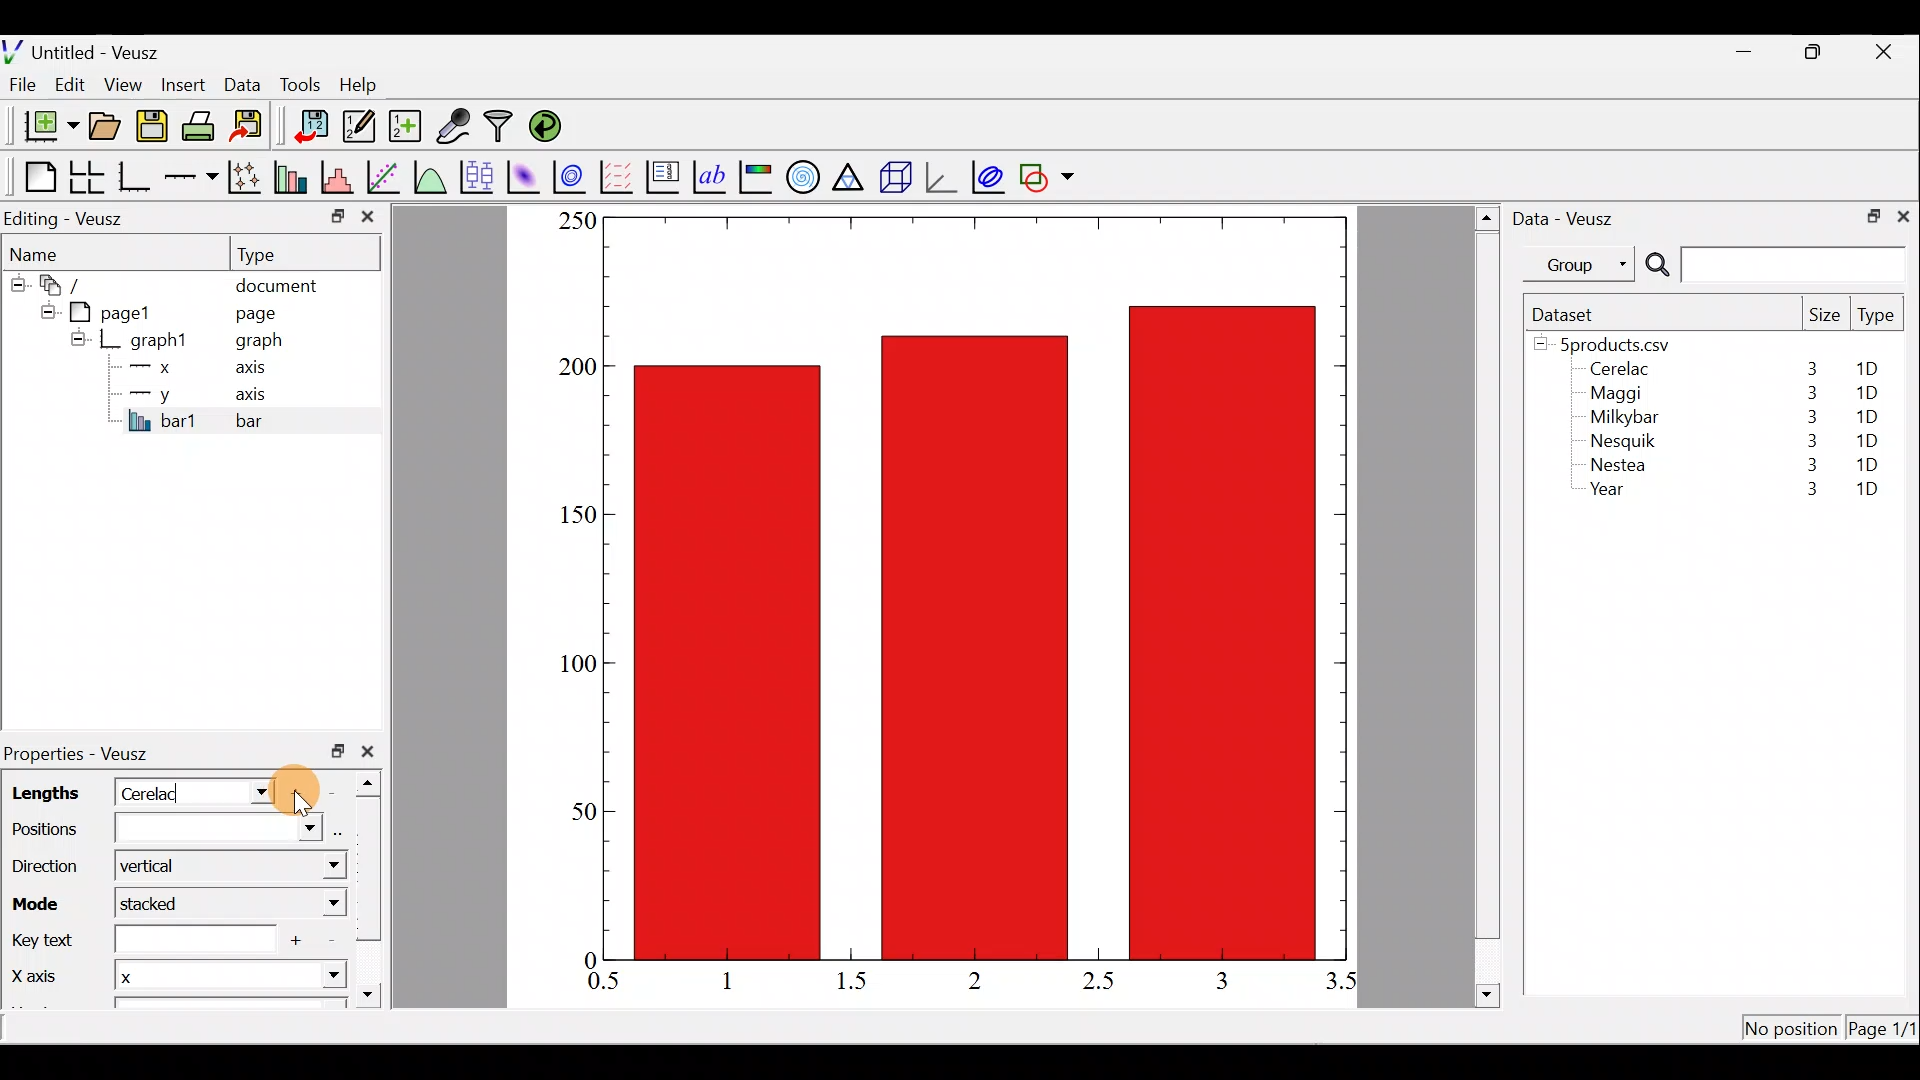  What do you see at coordinates (572, 667) in the screenshot?
I see `100` at bounding box center [572, 667].